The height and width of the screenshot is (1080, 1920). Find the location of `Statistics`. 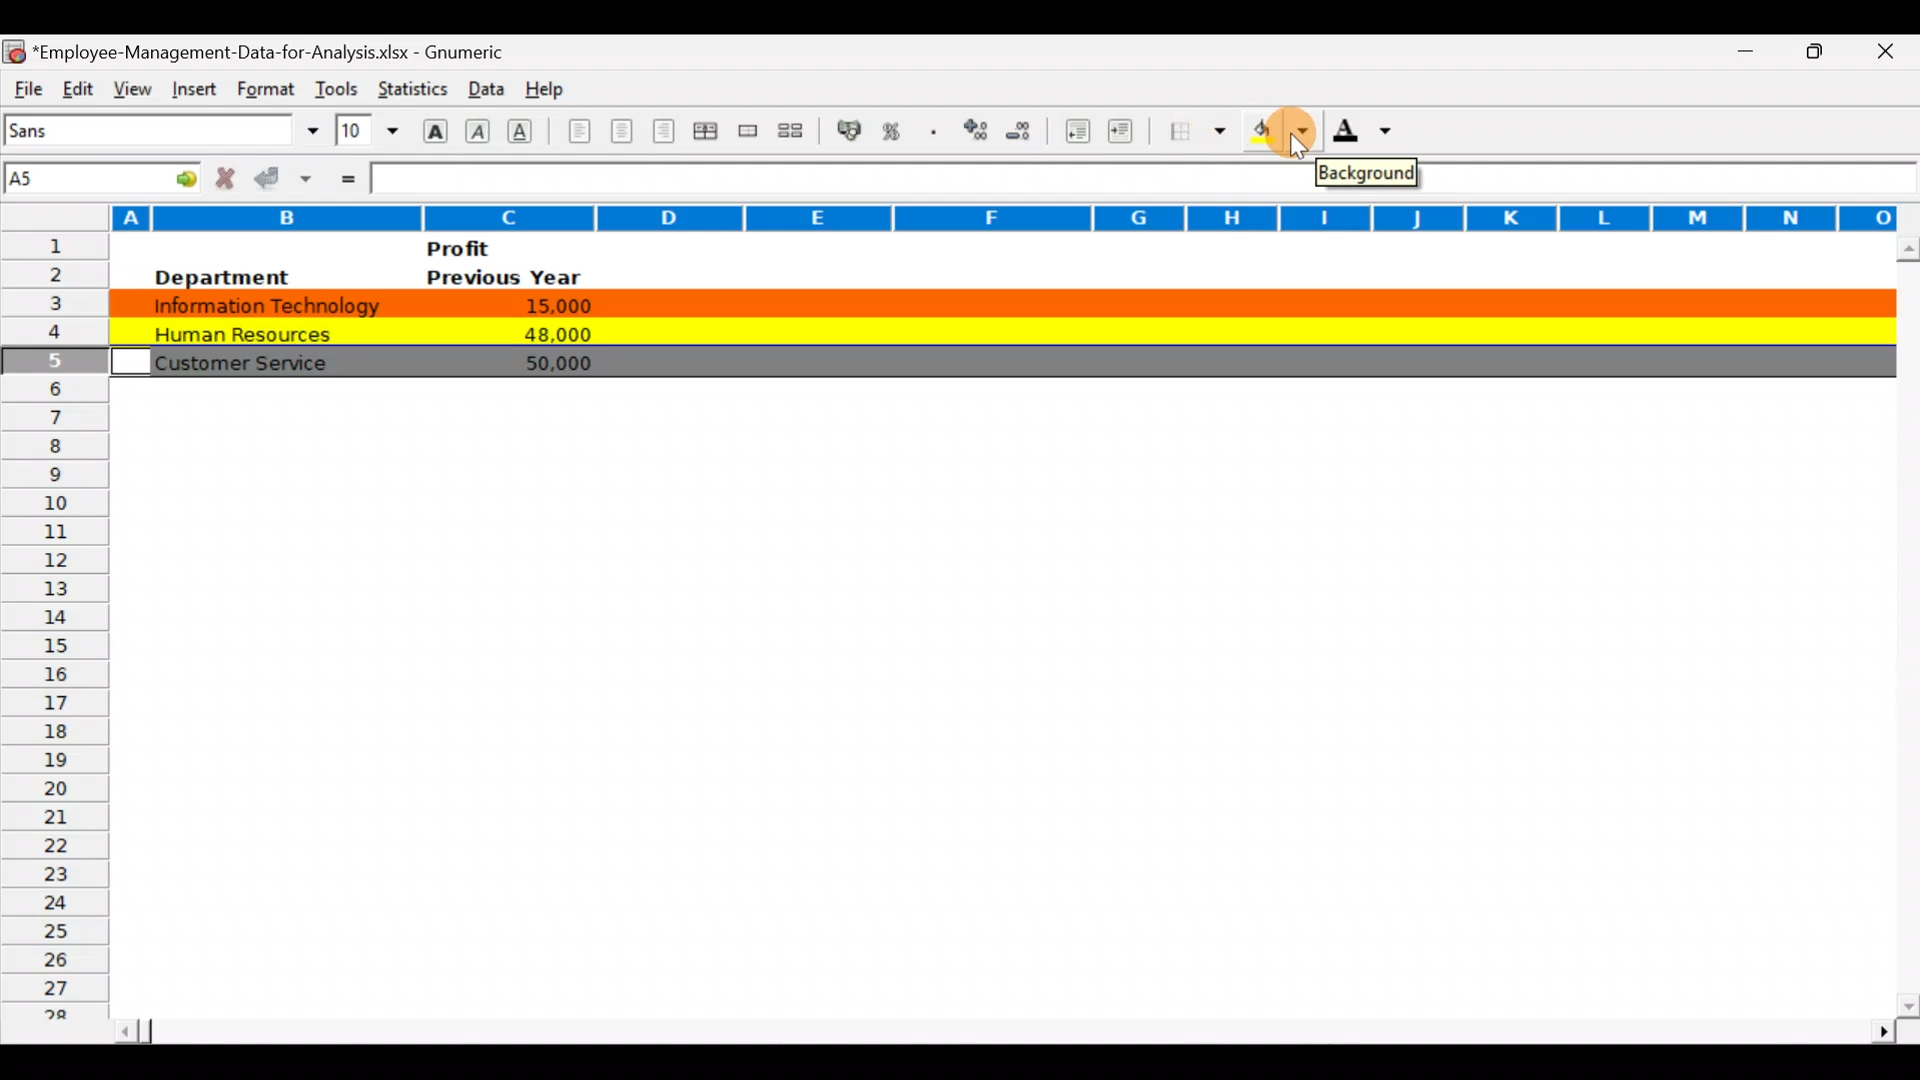

Statistics is located at coordinates (410, 84).